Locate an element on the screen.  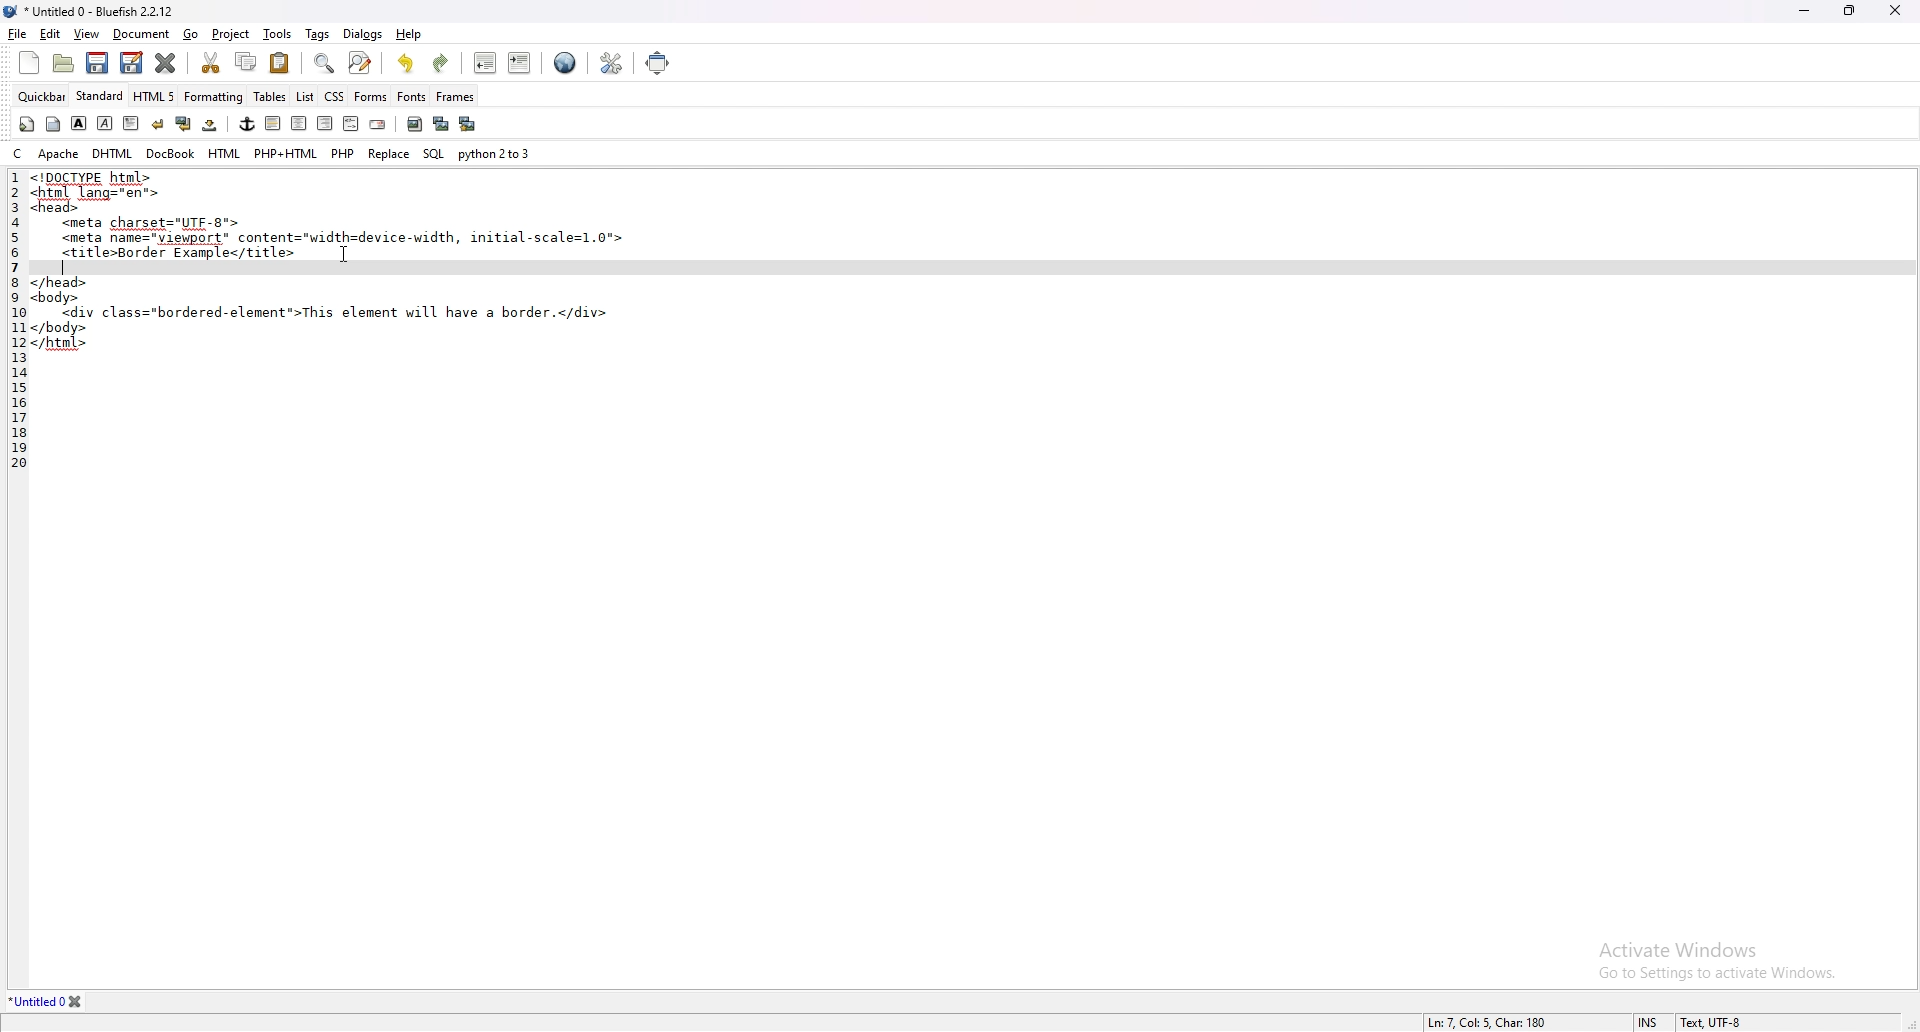
center justify is located at coordinates (300, 123).